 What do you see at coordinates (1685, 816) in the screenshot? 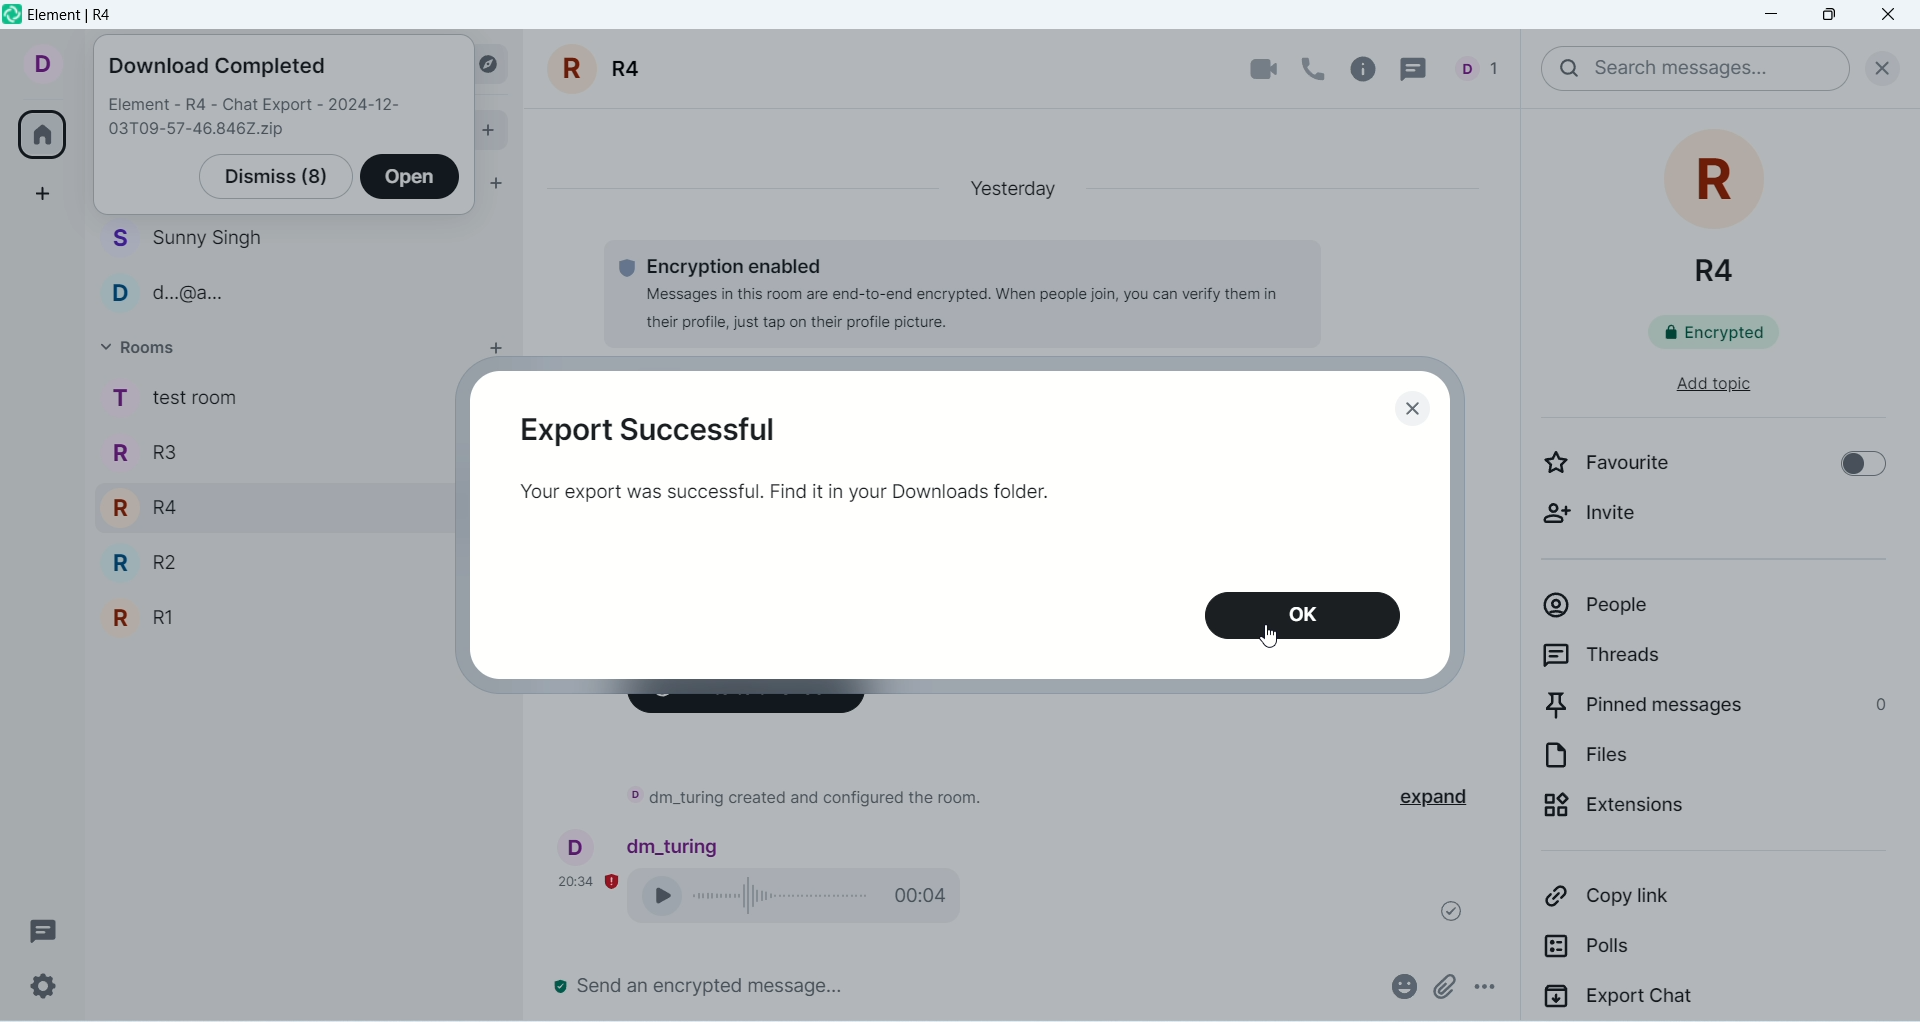
I see `extensions` at bounding box center [1685, 816].